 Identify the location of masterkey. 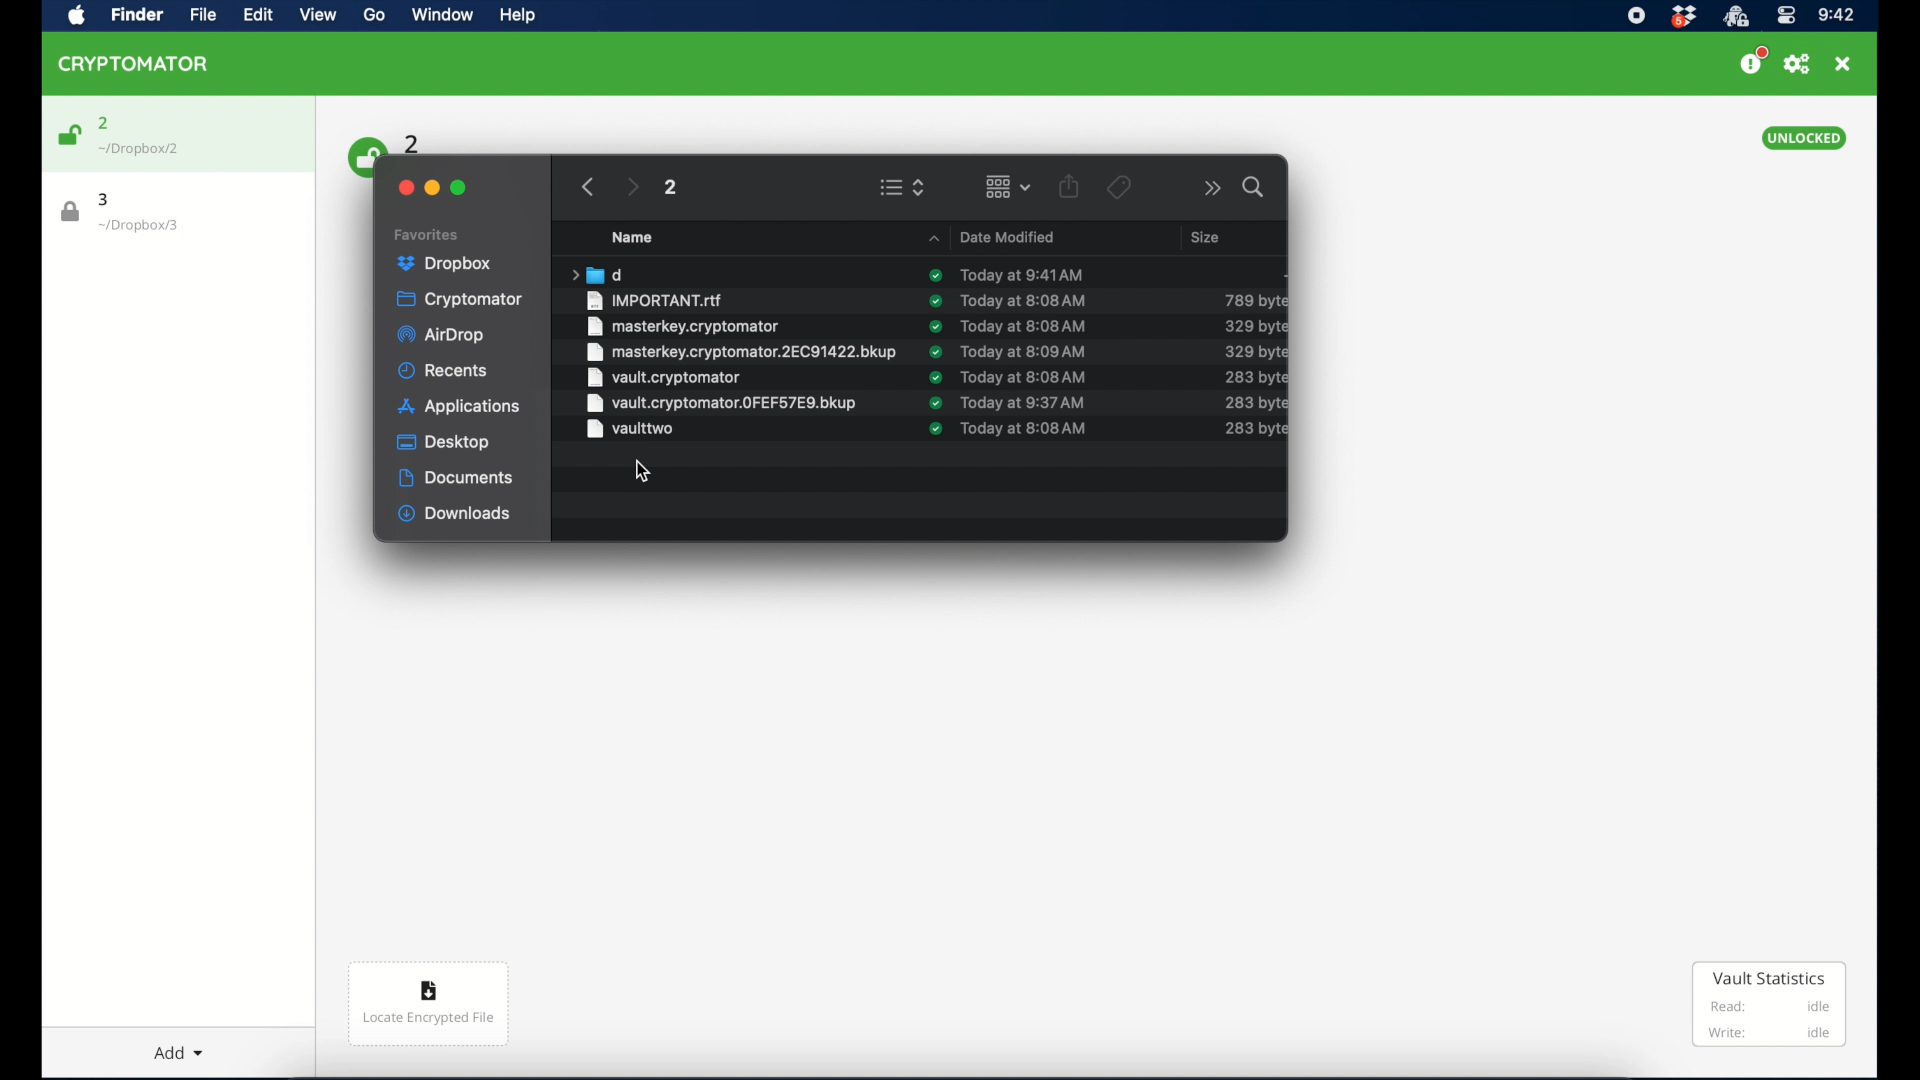
(738, 352).